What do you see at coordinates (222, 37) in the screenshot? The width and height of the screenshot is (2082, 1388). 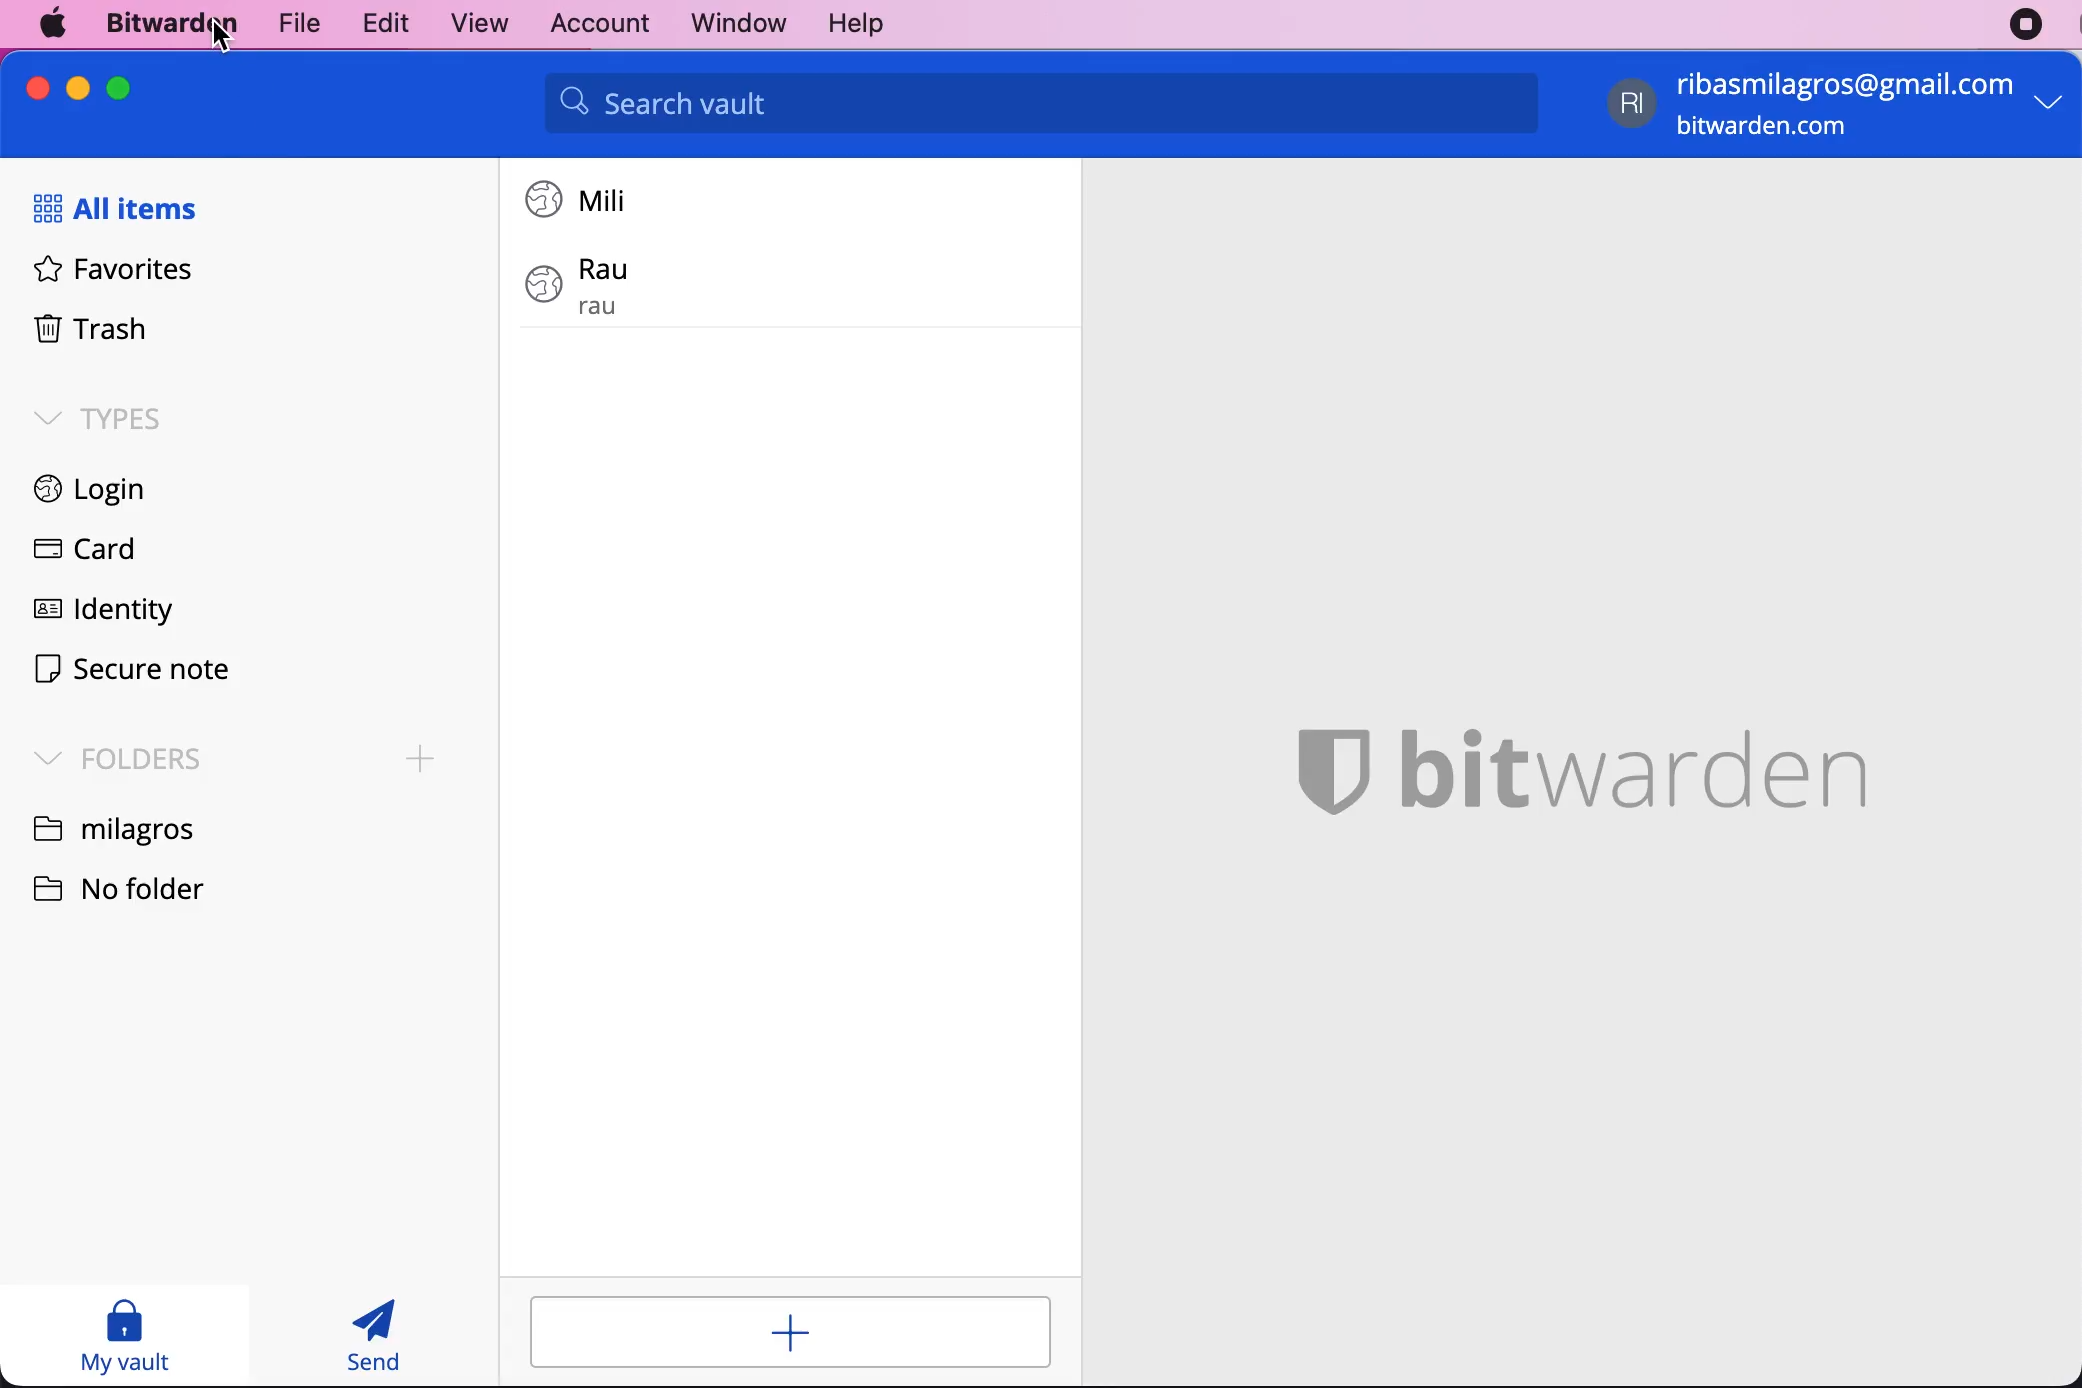 I see `Cursor` at bounding box center [222, 37].